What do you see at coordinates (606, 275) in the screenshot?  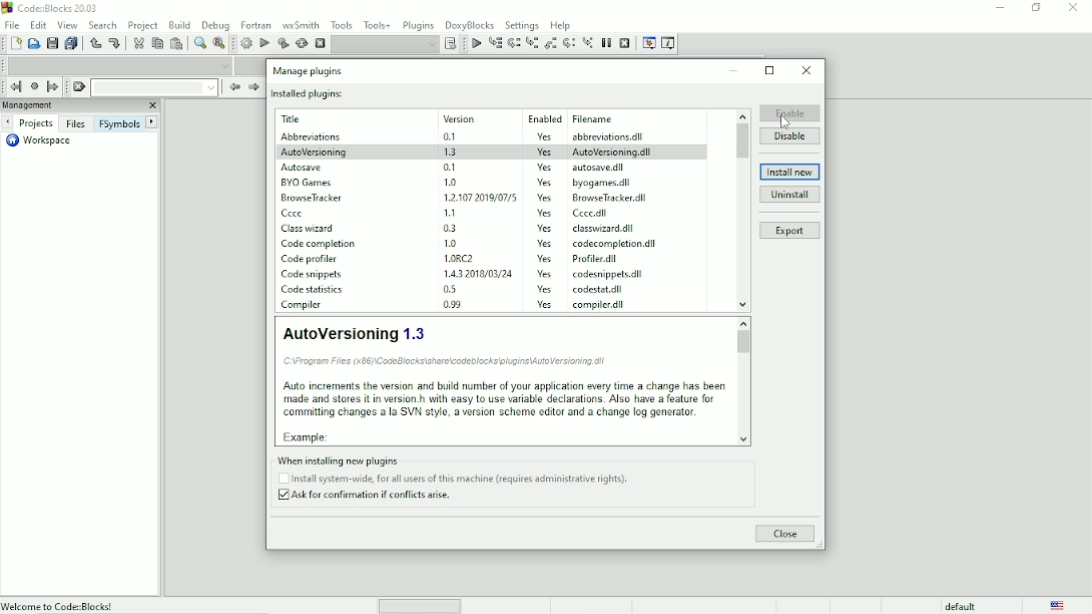 I see `file` at bounding box center [606, 275].